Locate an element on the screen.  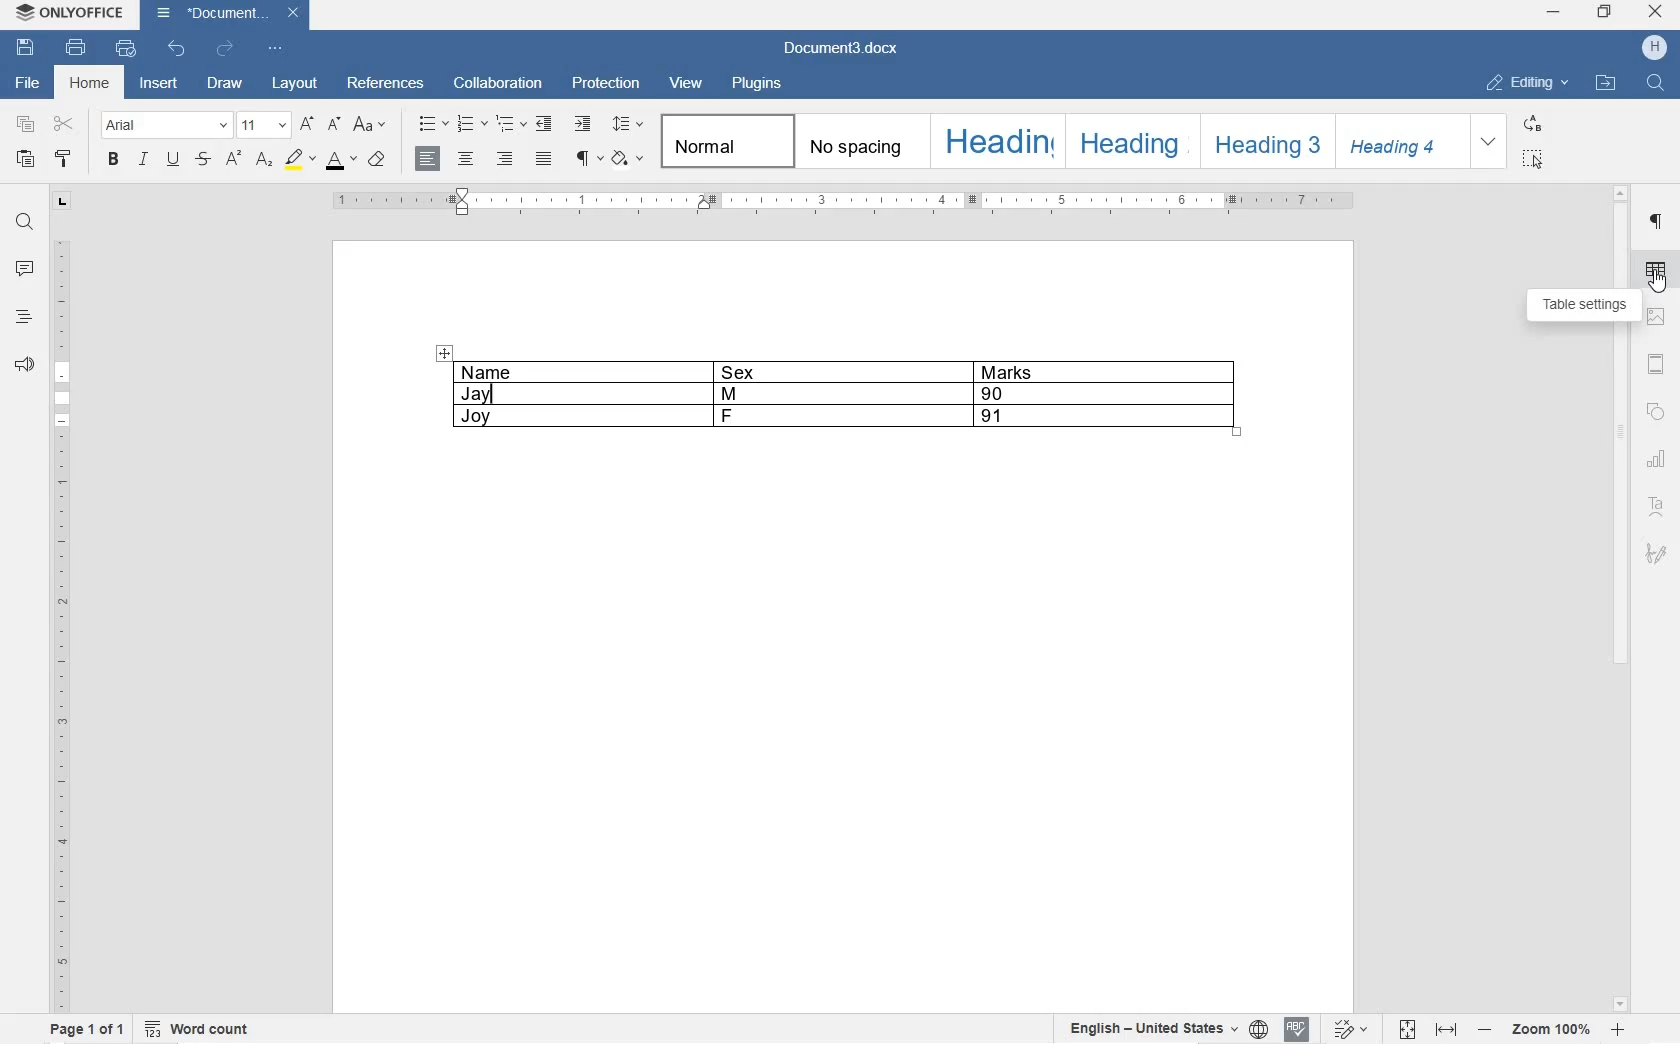
DRAW is located at coordinates (226, 84).